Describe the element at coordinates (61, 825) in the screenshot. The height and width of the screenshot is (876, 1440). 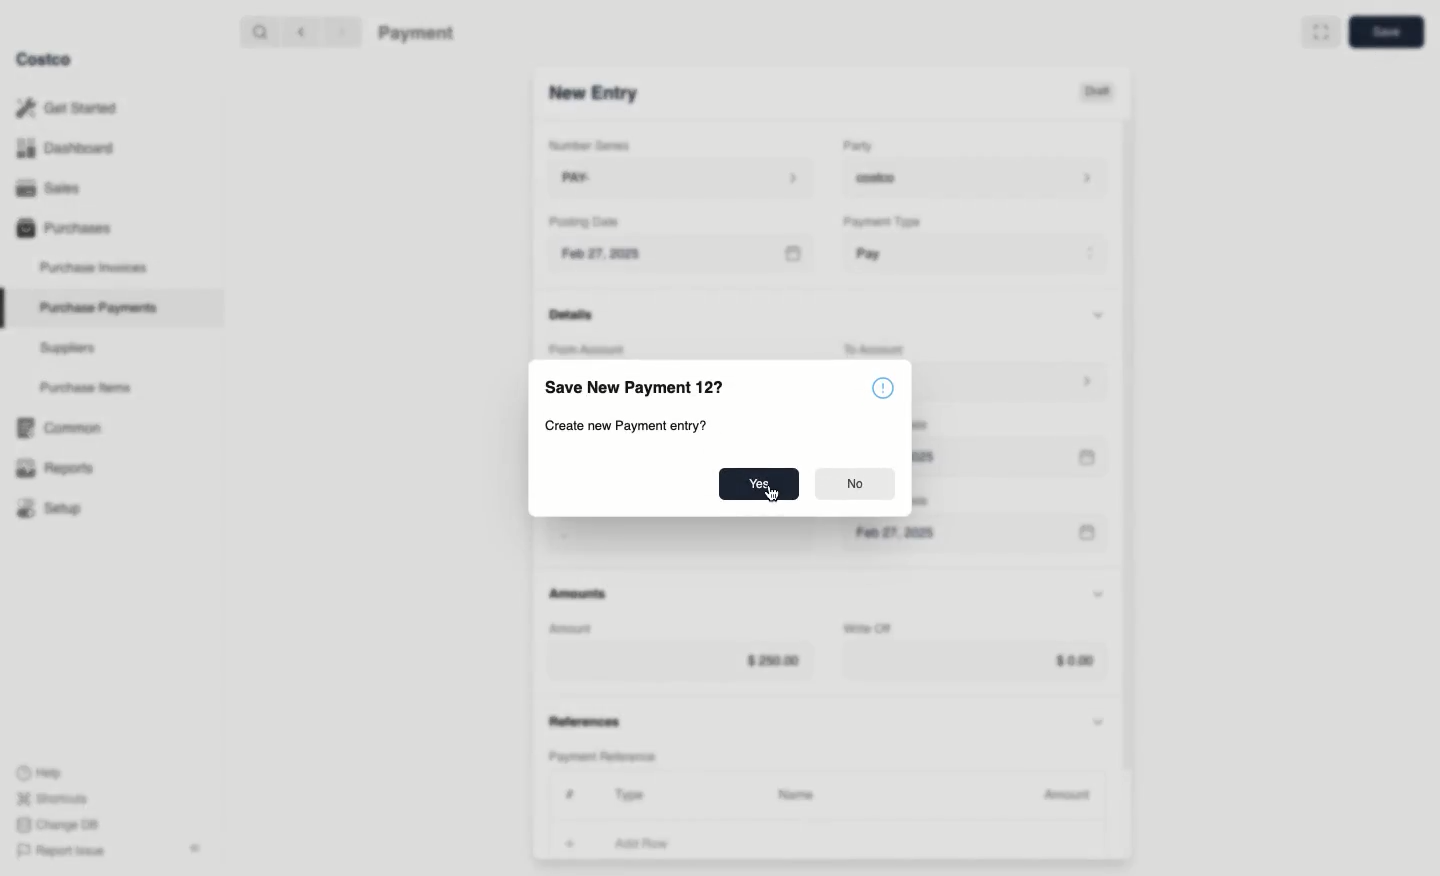
I see `Change DB` at that location.